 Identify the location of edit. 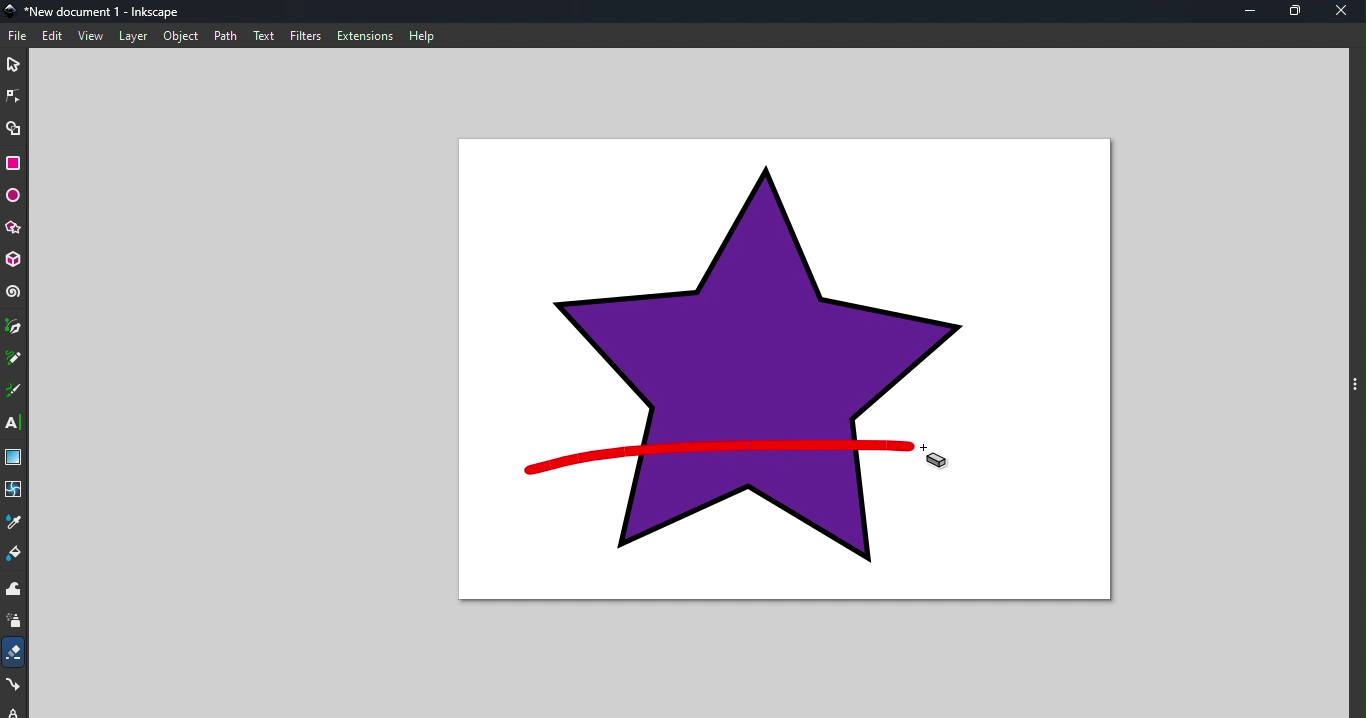
(54, 36).